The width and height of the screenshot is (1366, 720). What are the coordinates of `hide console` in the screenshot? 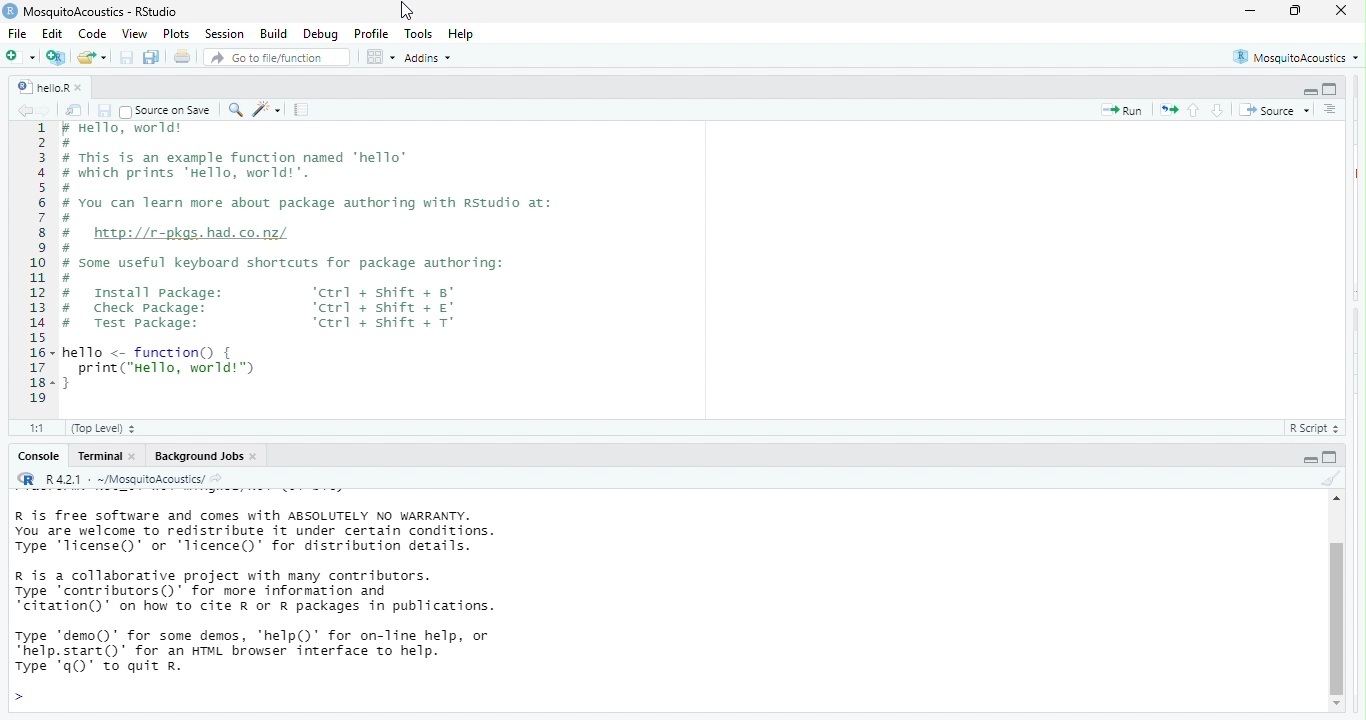 It's located at (1331, 88).